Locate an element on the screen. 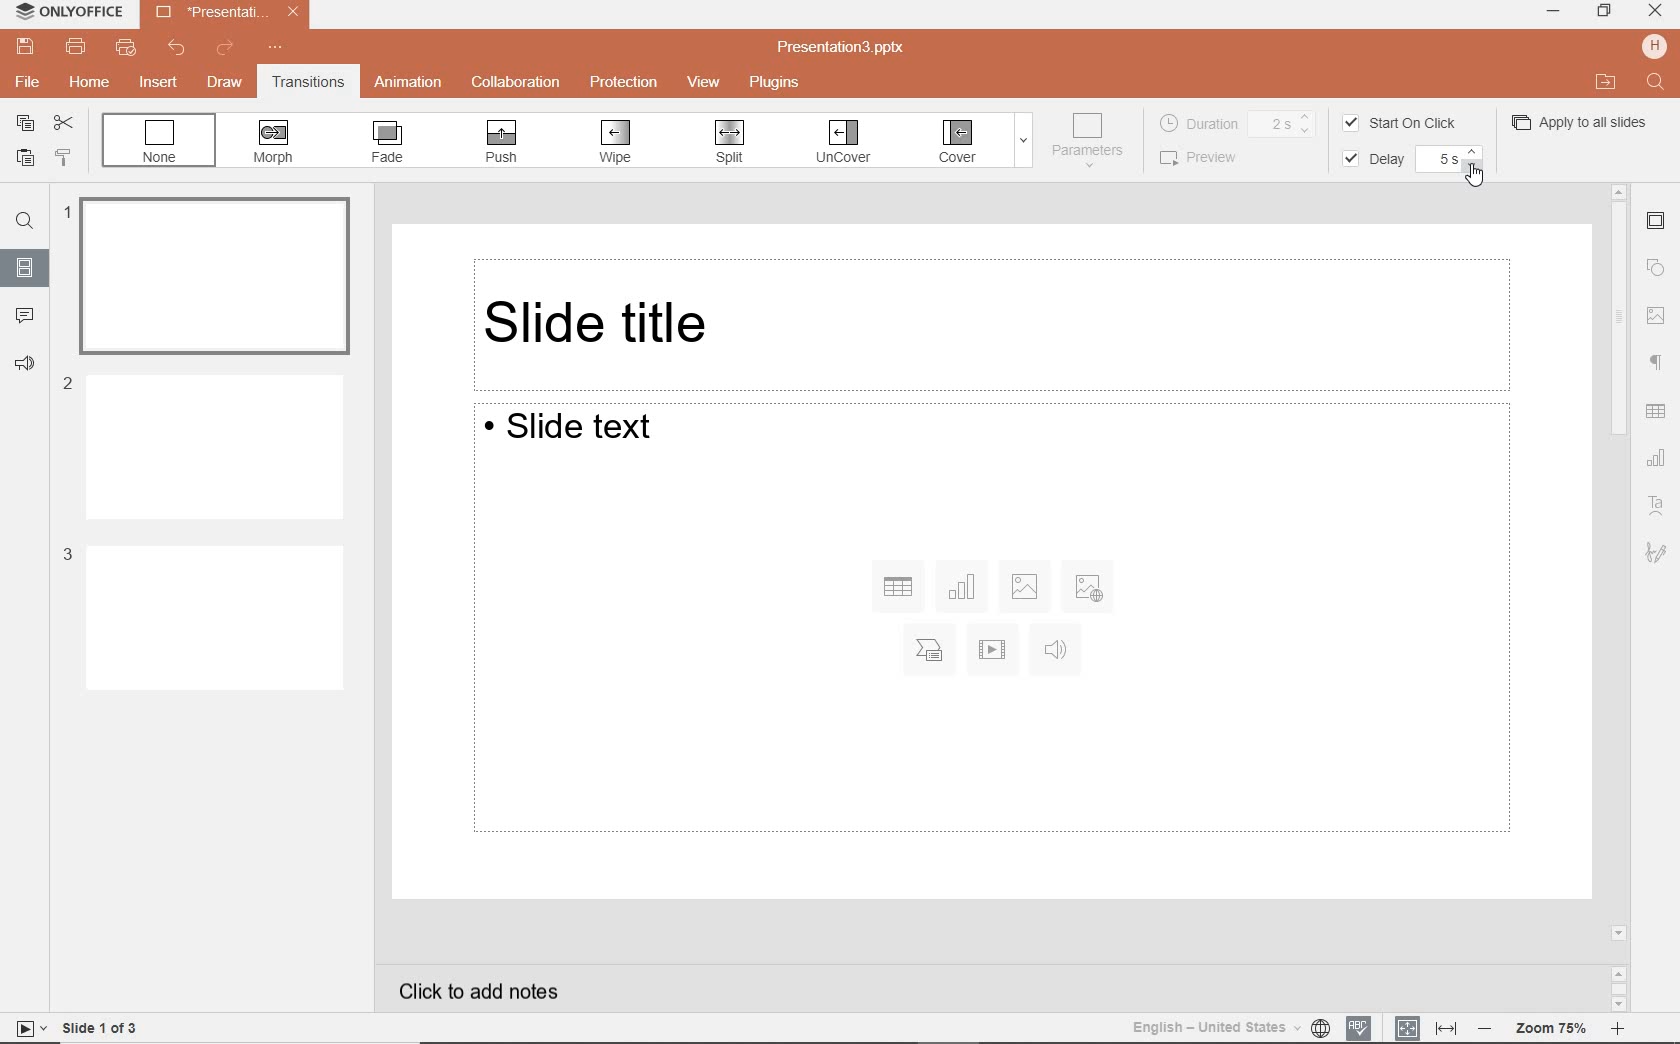 This screenshot has width=1680, height=1044. START ON CLICK is located at coordinates (1405, 122).